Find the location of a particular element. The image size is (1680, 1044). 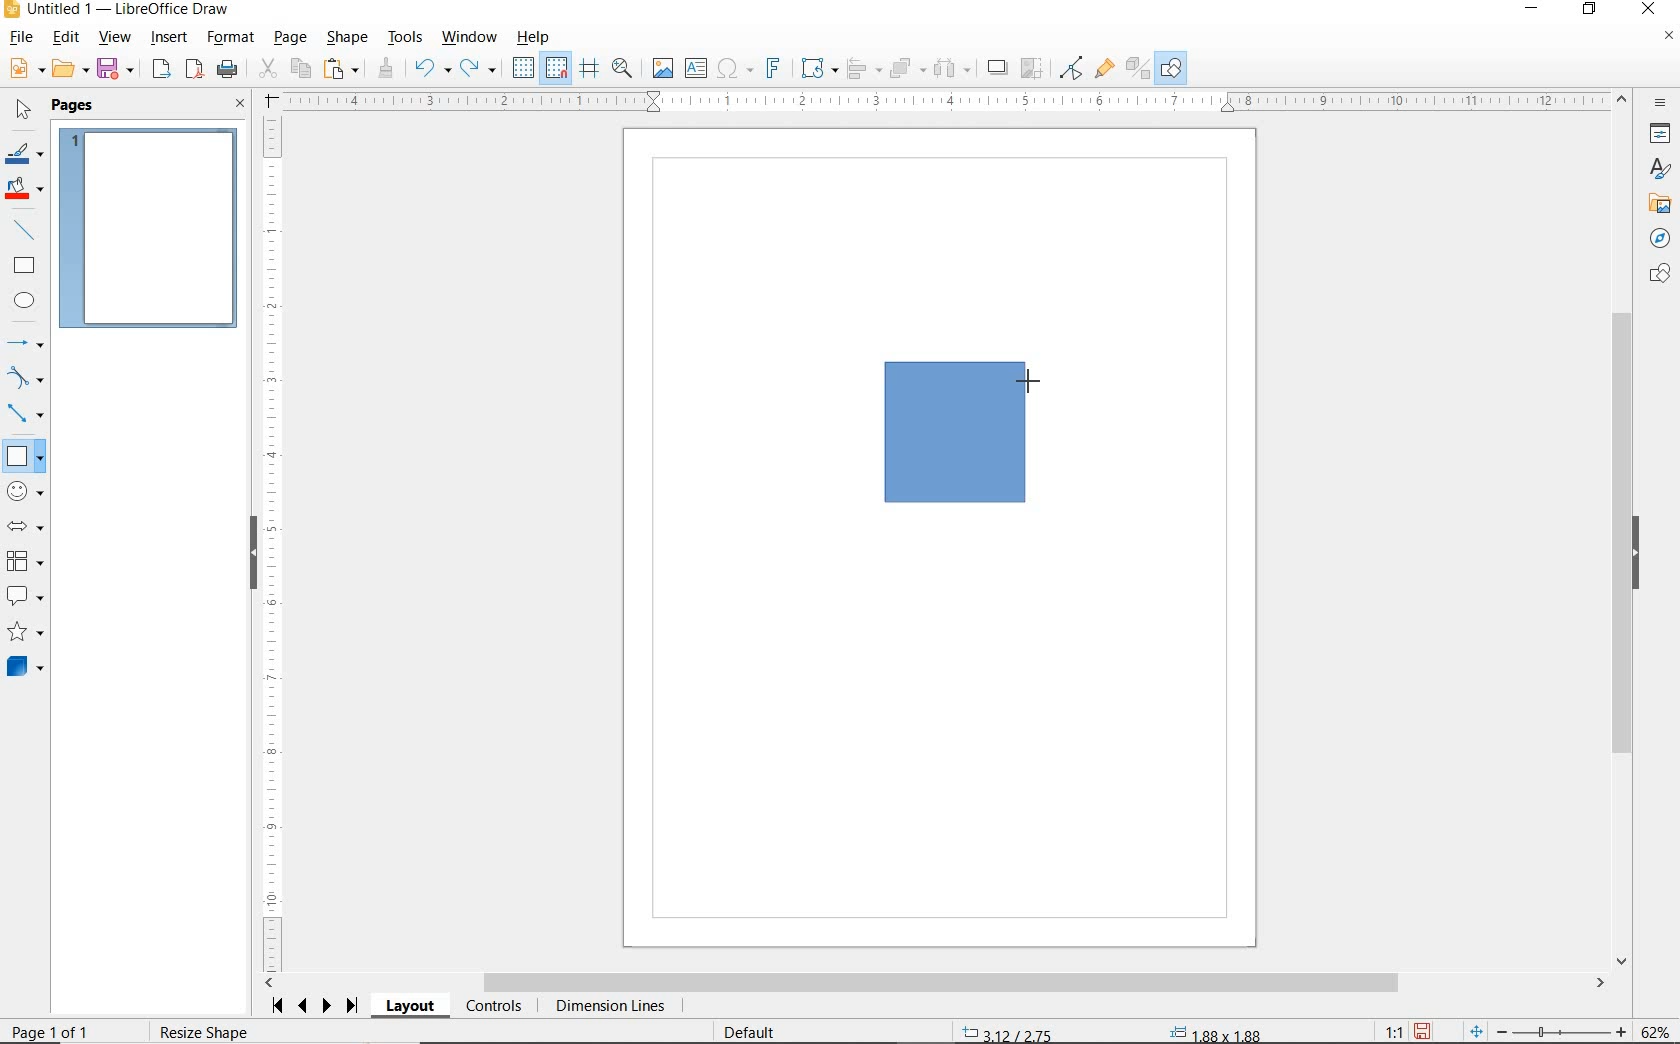

STARS AND BANNERS is located at coordinates (25, 633).